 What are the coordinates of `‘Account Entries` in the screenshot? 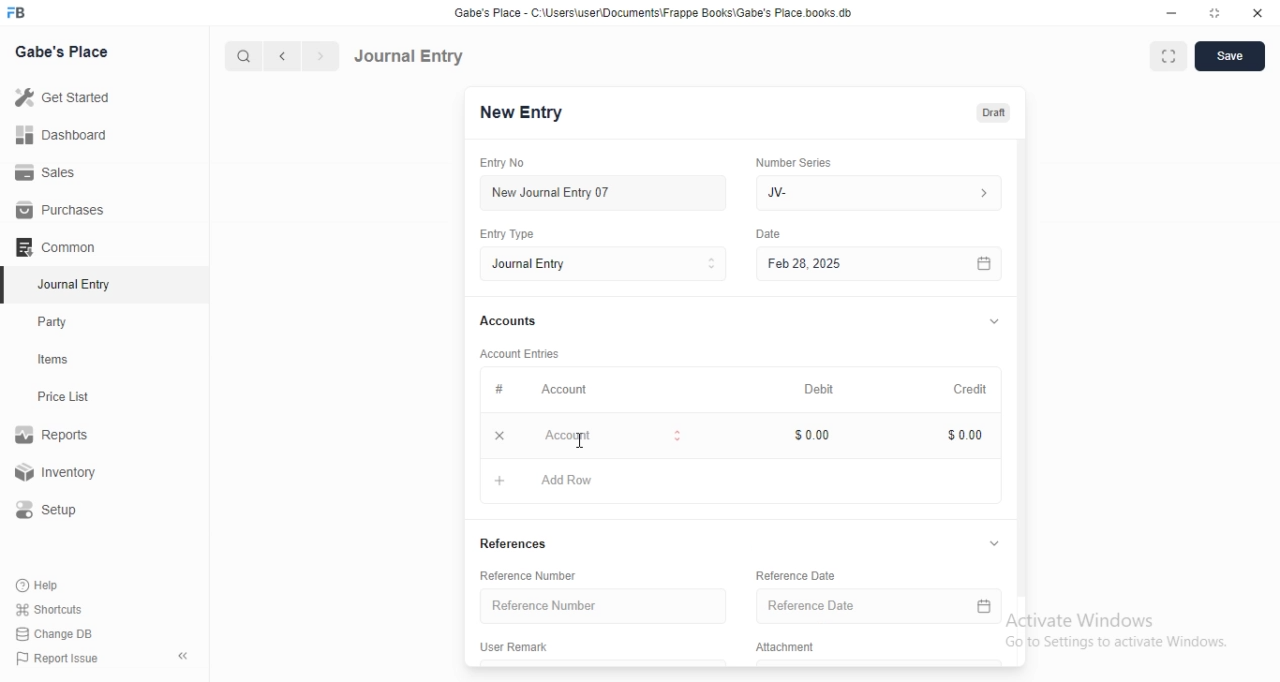 It's located at (521, 353).